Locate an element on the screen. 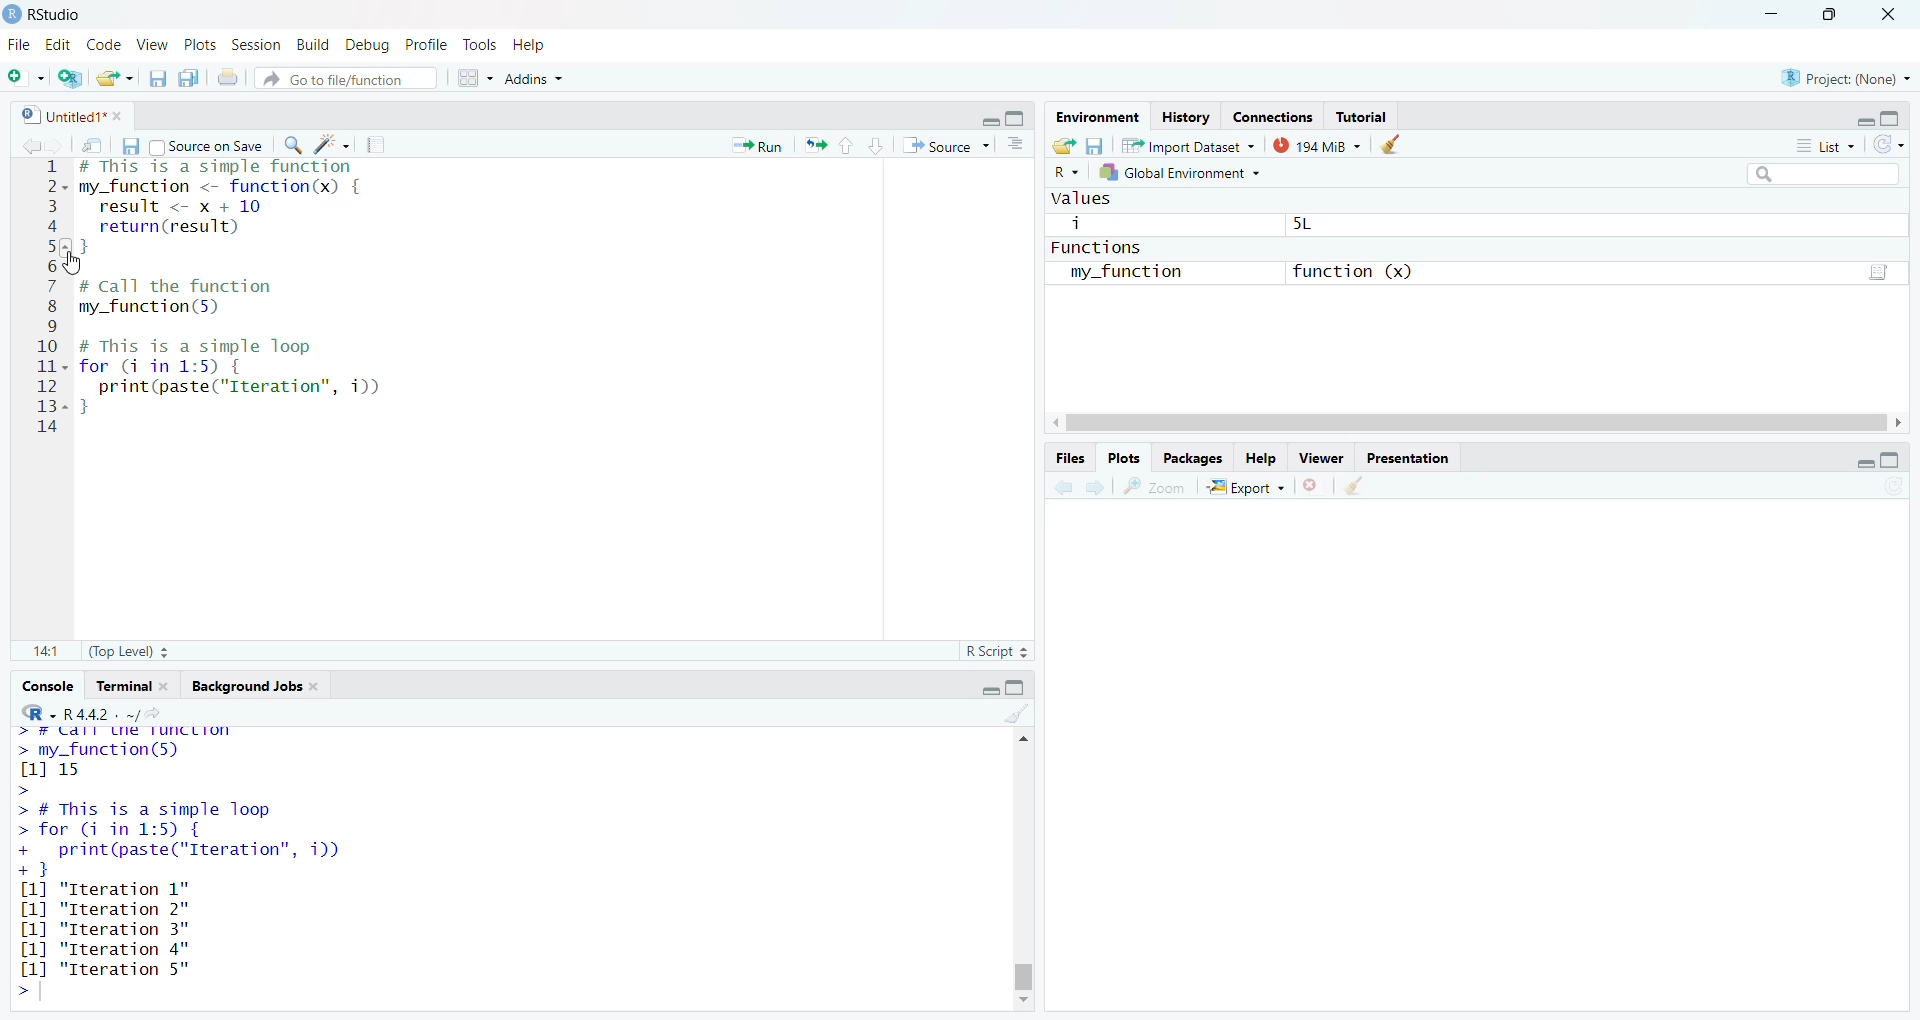  clear console is located at coordinates (1017, 713).